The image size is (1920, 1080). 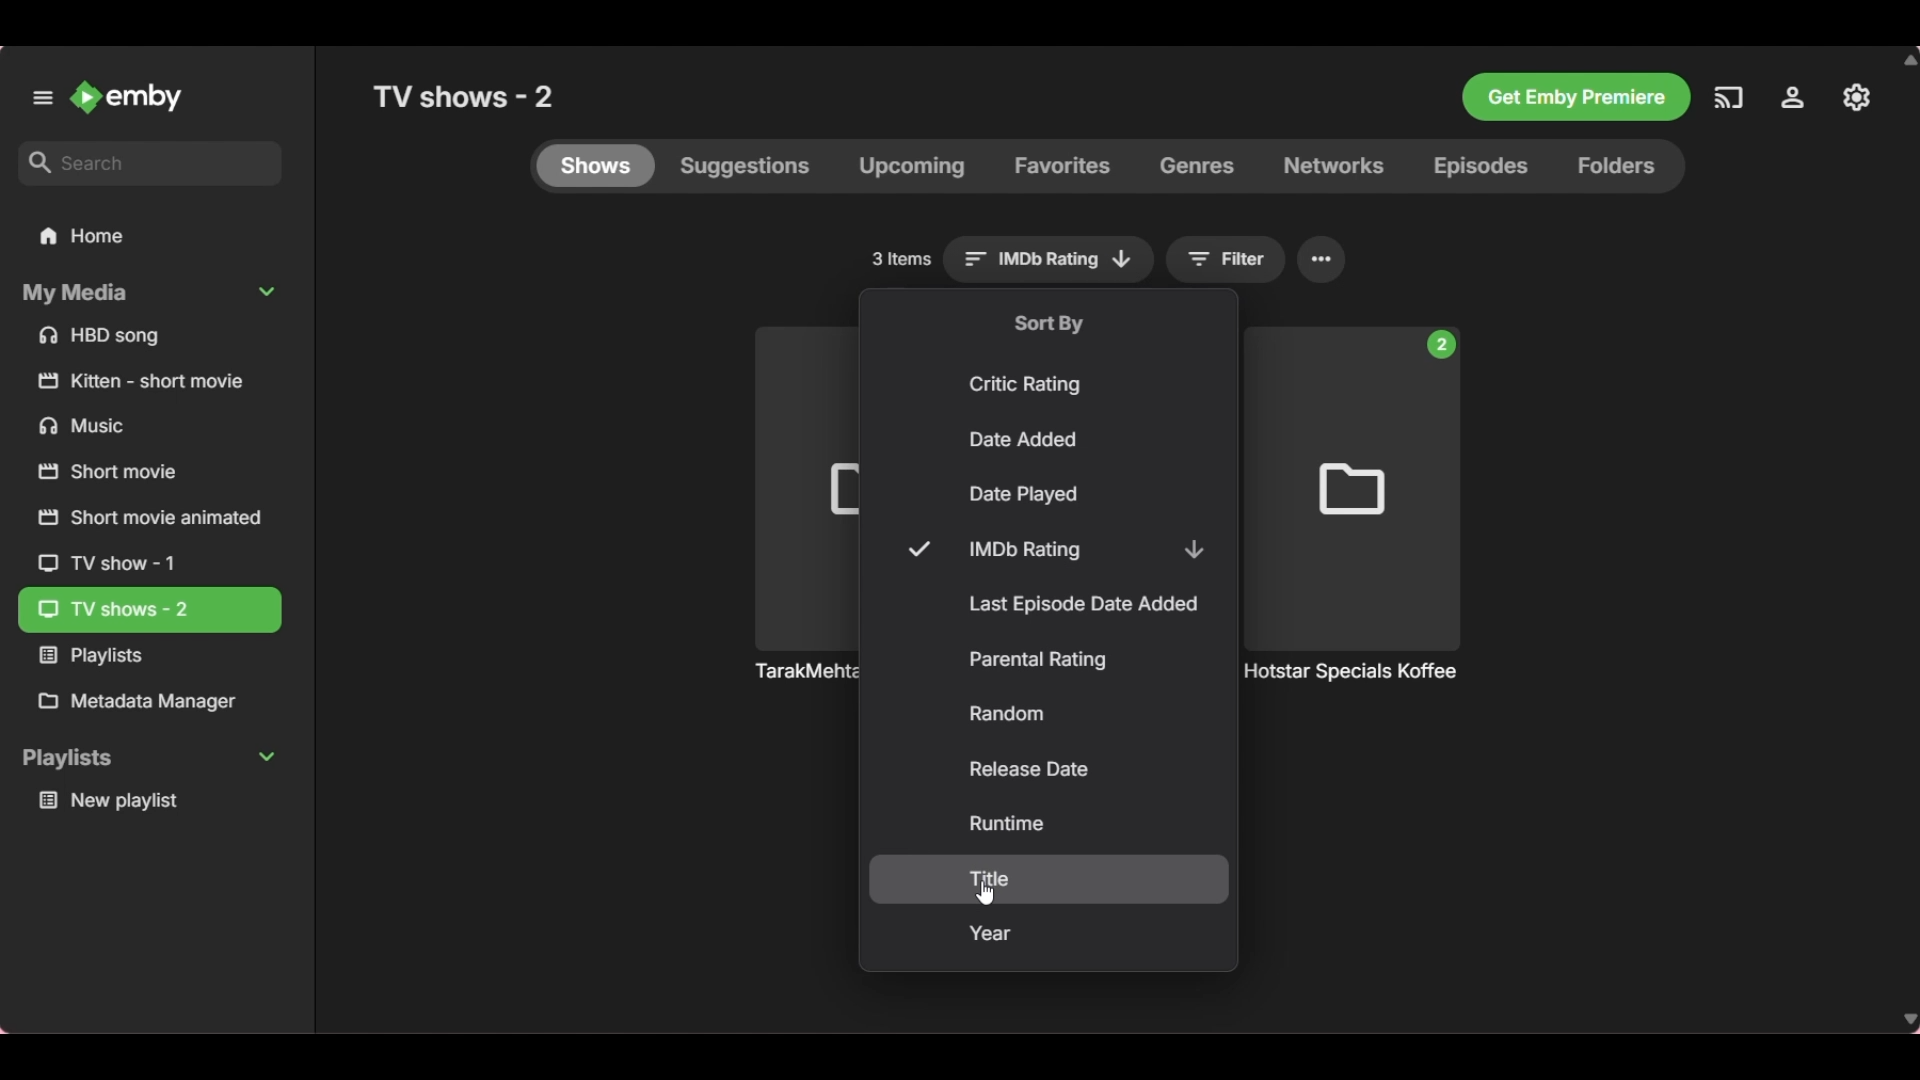 What do you see at coordinates (147, 802) in the screenshot?
I see `Media under Playlists` at bounding box center [147, 802].